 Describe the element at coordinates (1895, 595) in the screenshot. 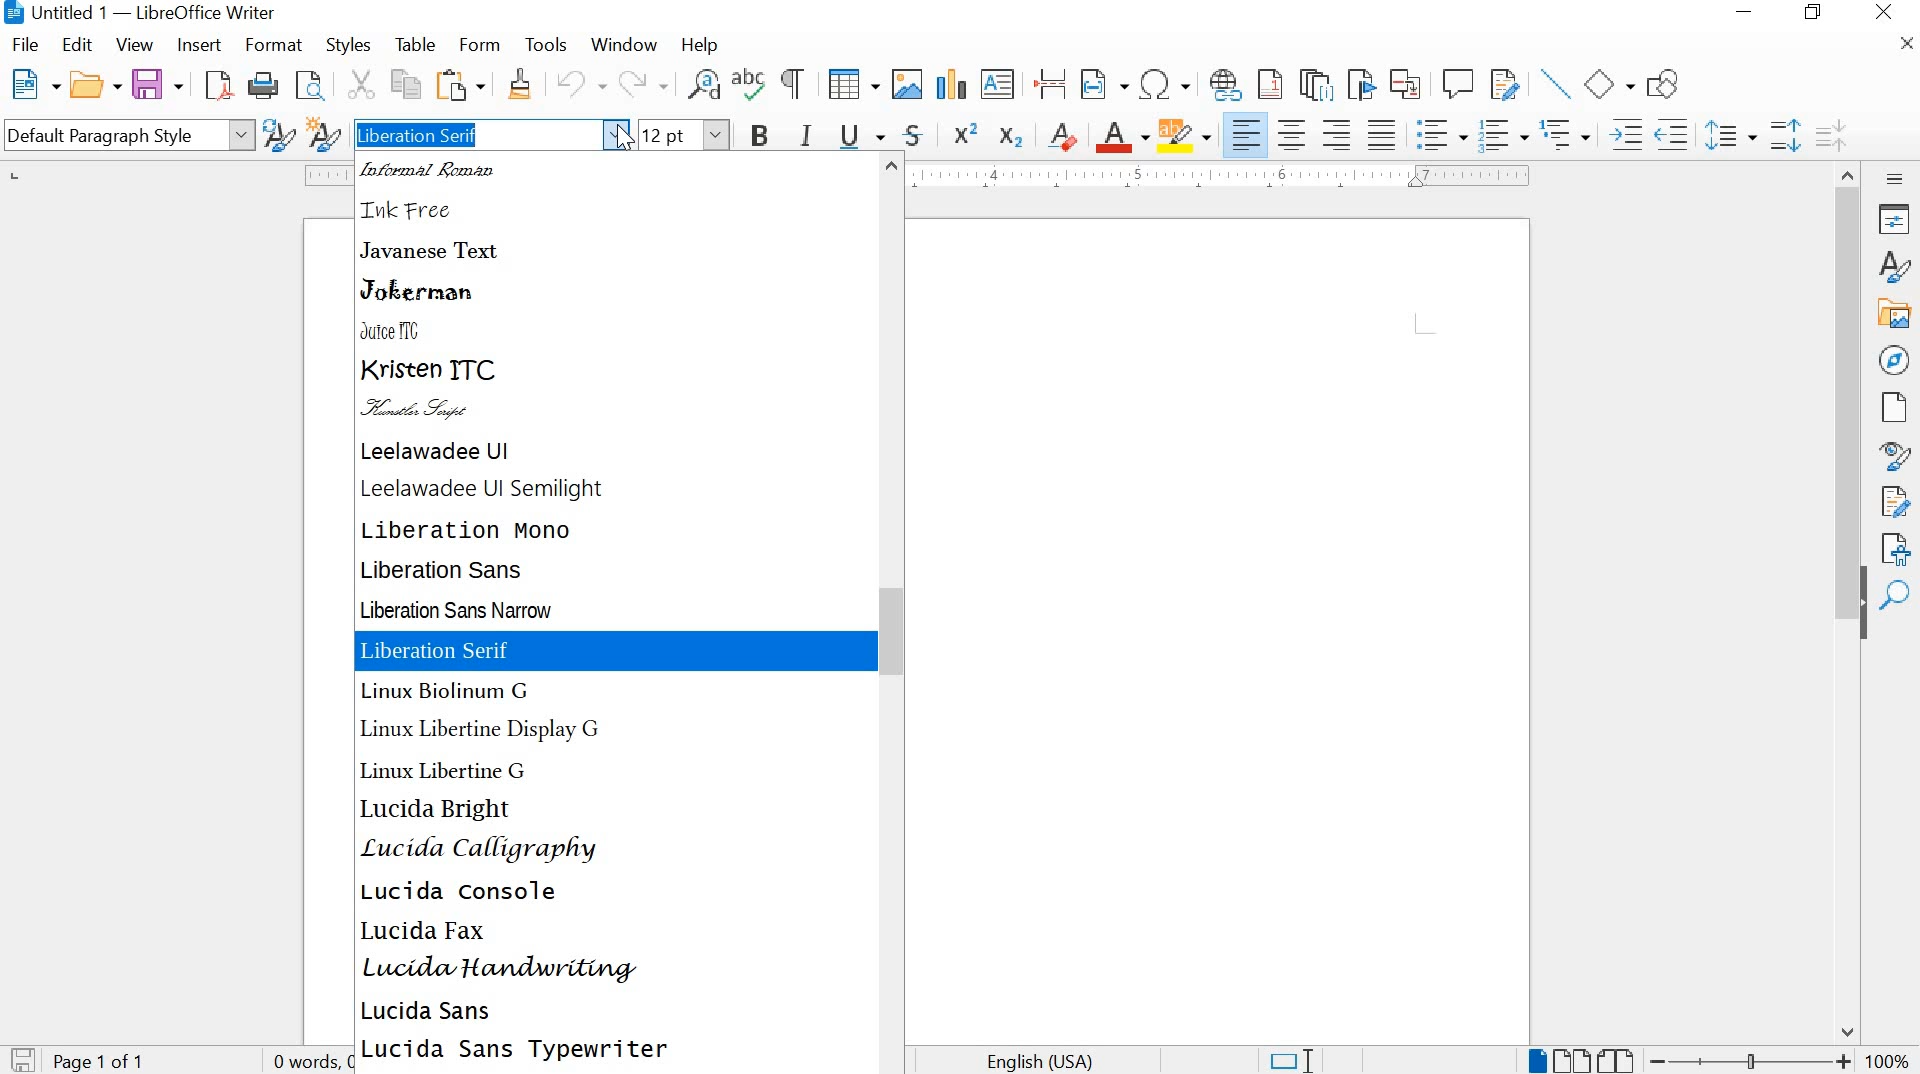

I see `FIND` at that location.